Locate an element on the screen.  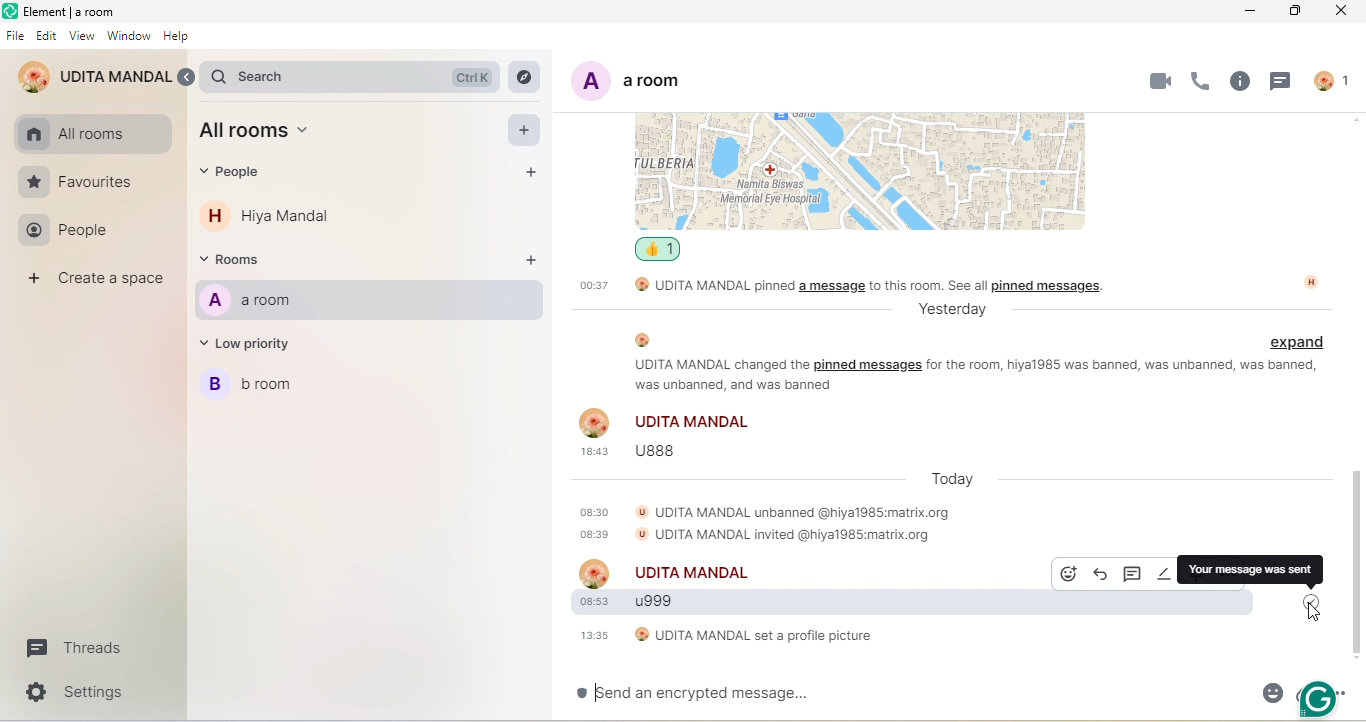
Create a space is located at coordinates (95, 282).